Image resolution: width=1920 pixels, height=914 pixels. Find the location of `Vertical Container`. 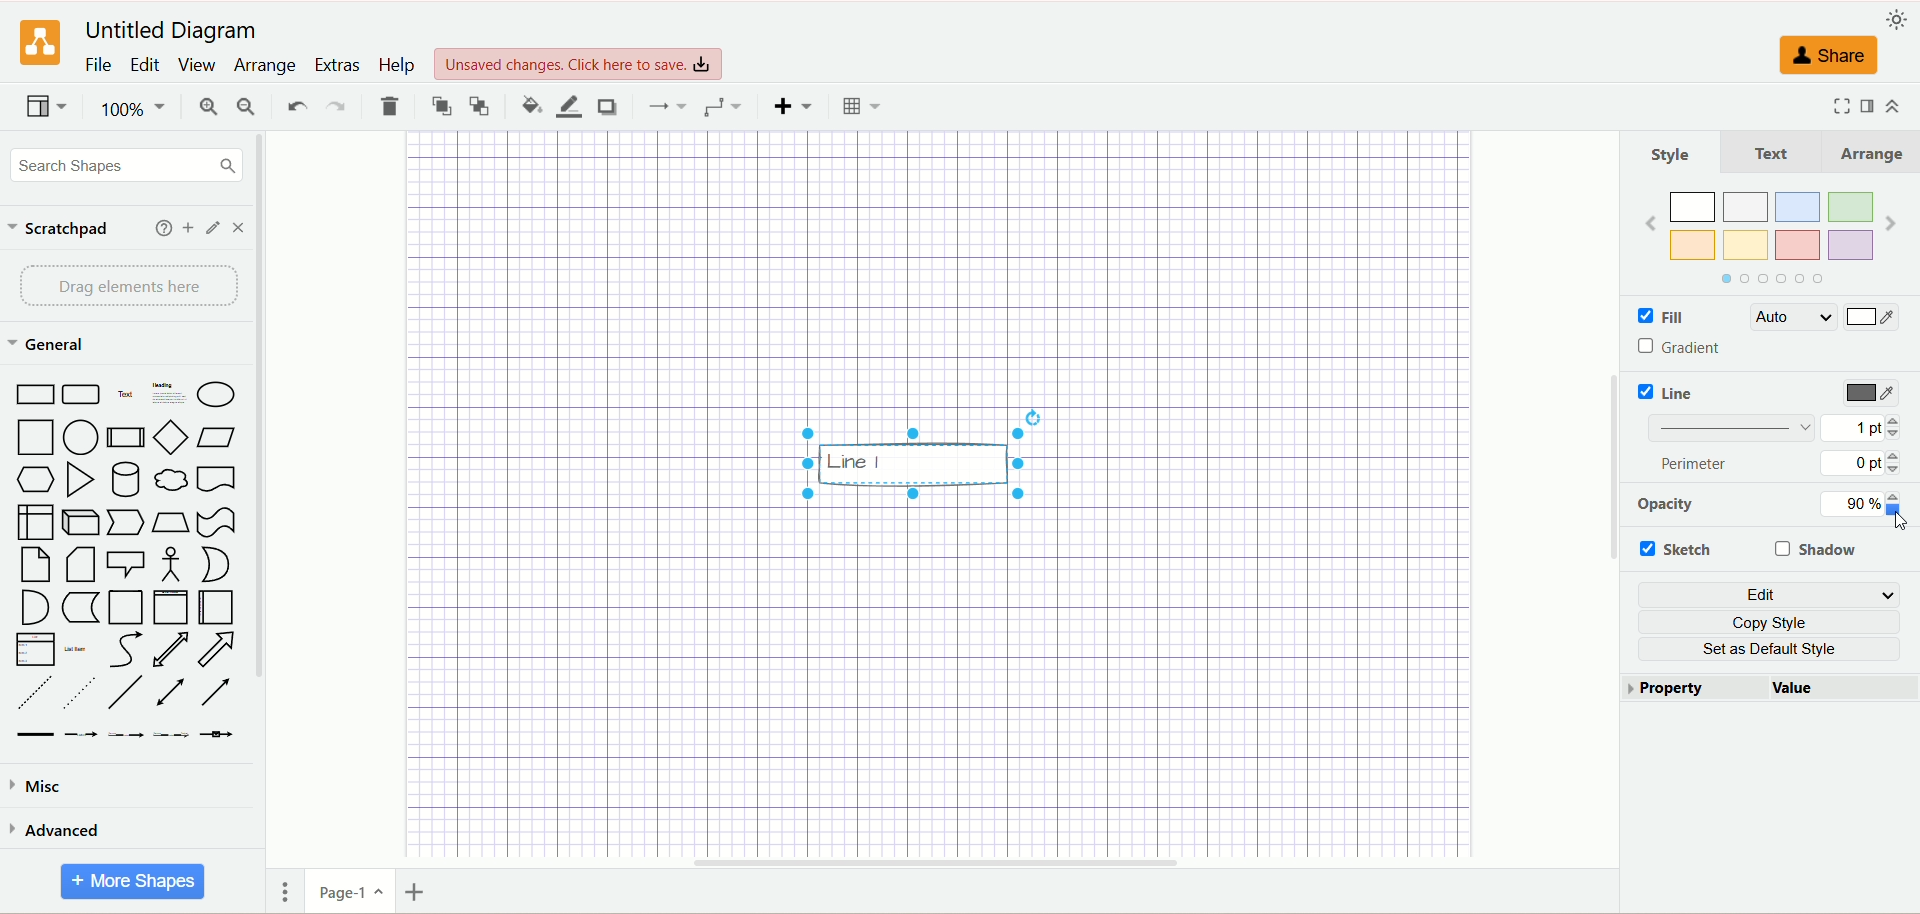

Vertical Container is located at coordinates (171, 608).